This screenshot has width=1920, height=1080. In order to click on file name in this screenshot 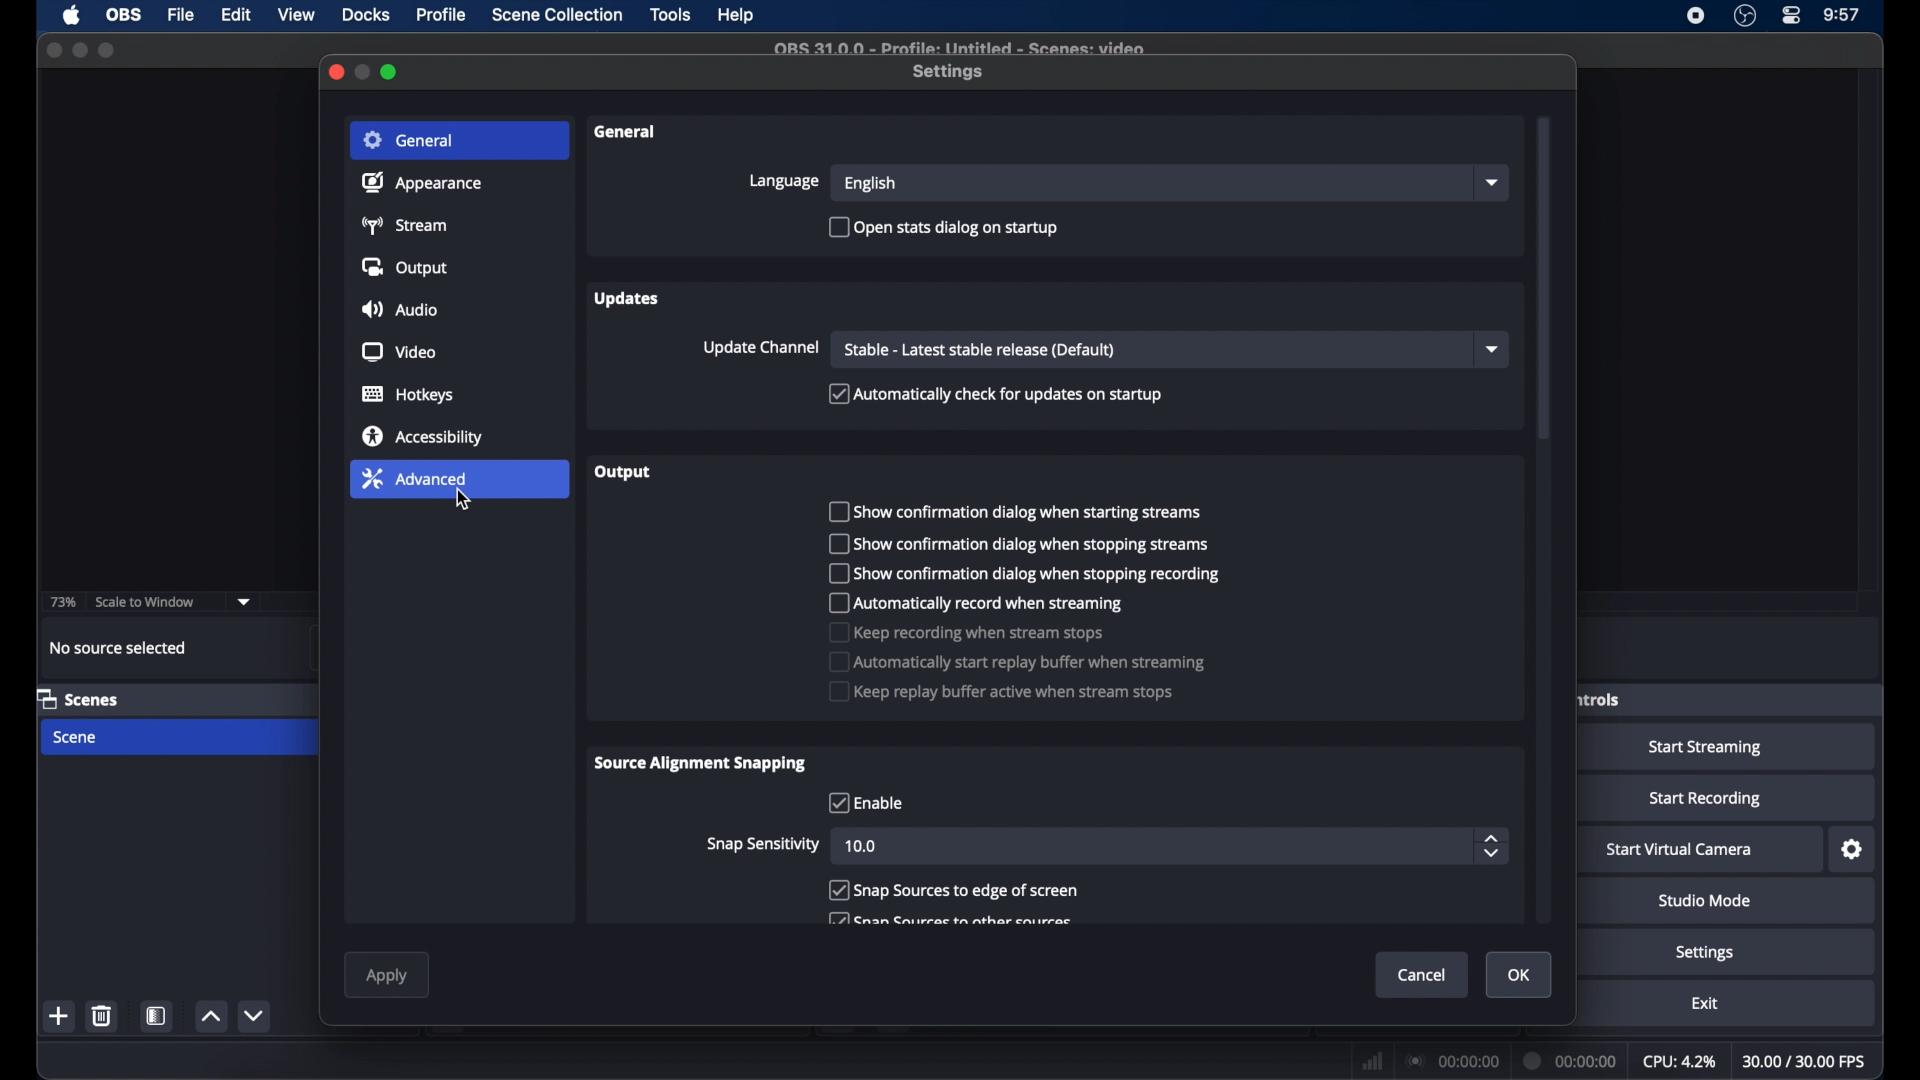, I will do `click(962, 48)`.